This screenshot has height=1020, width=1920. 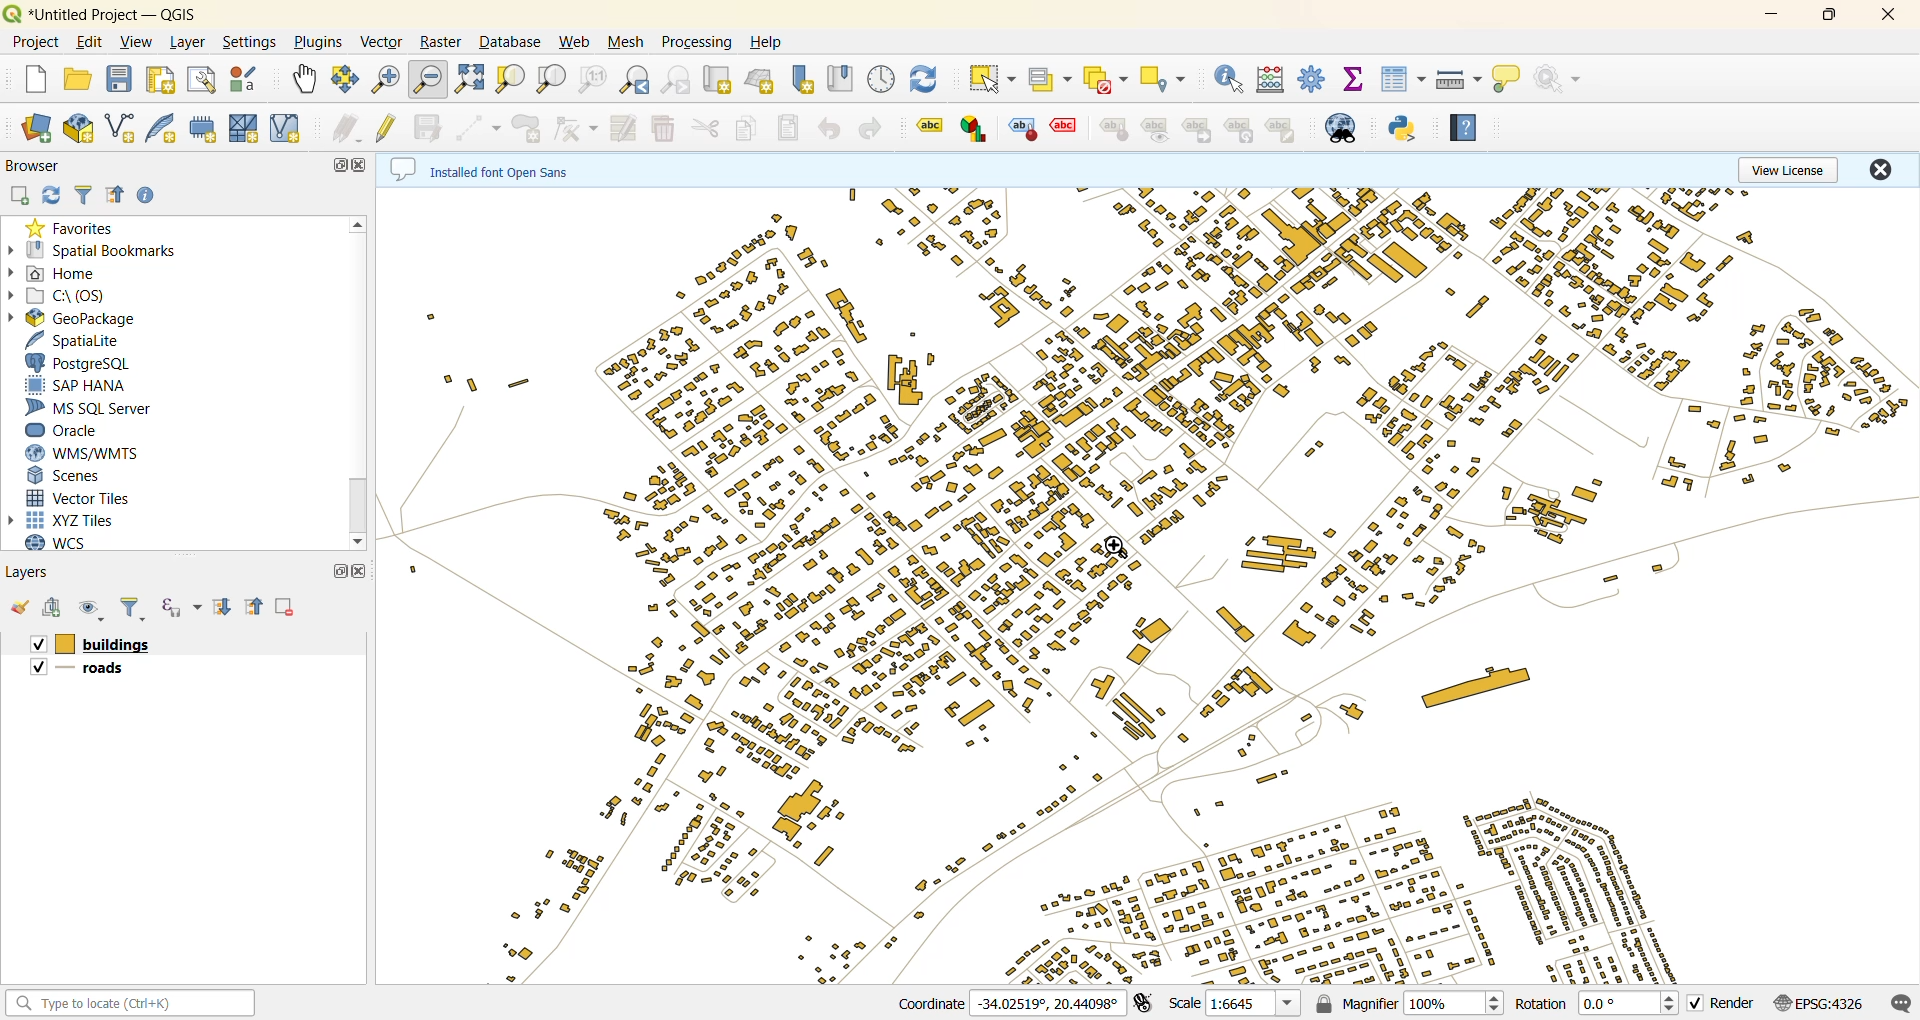 What do you see at coordinates (205, 130) in the screenshot?
I see `temporary scratch layer` at bounding box center [205, 130].